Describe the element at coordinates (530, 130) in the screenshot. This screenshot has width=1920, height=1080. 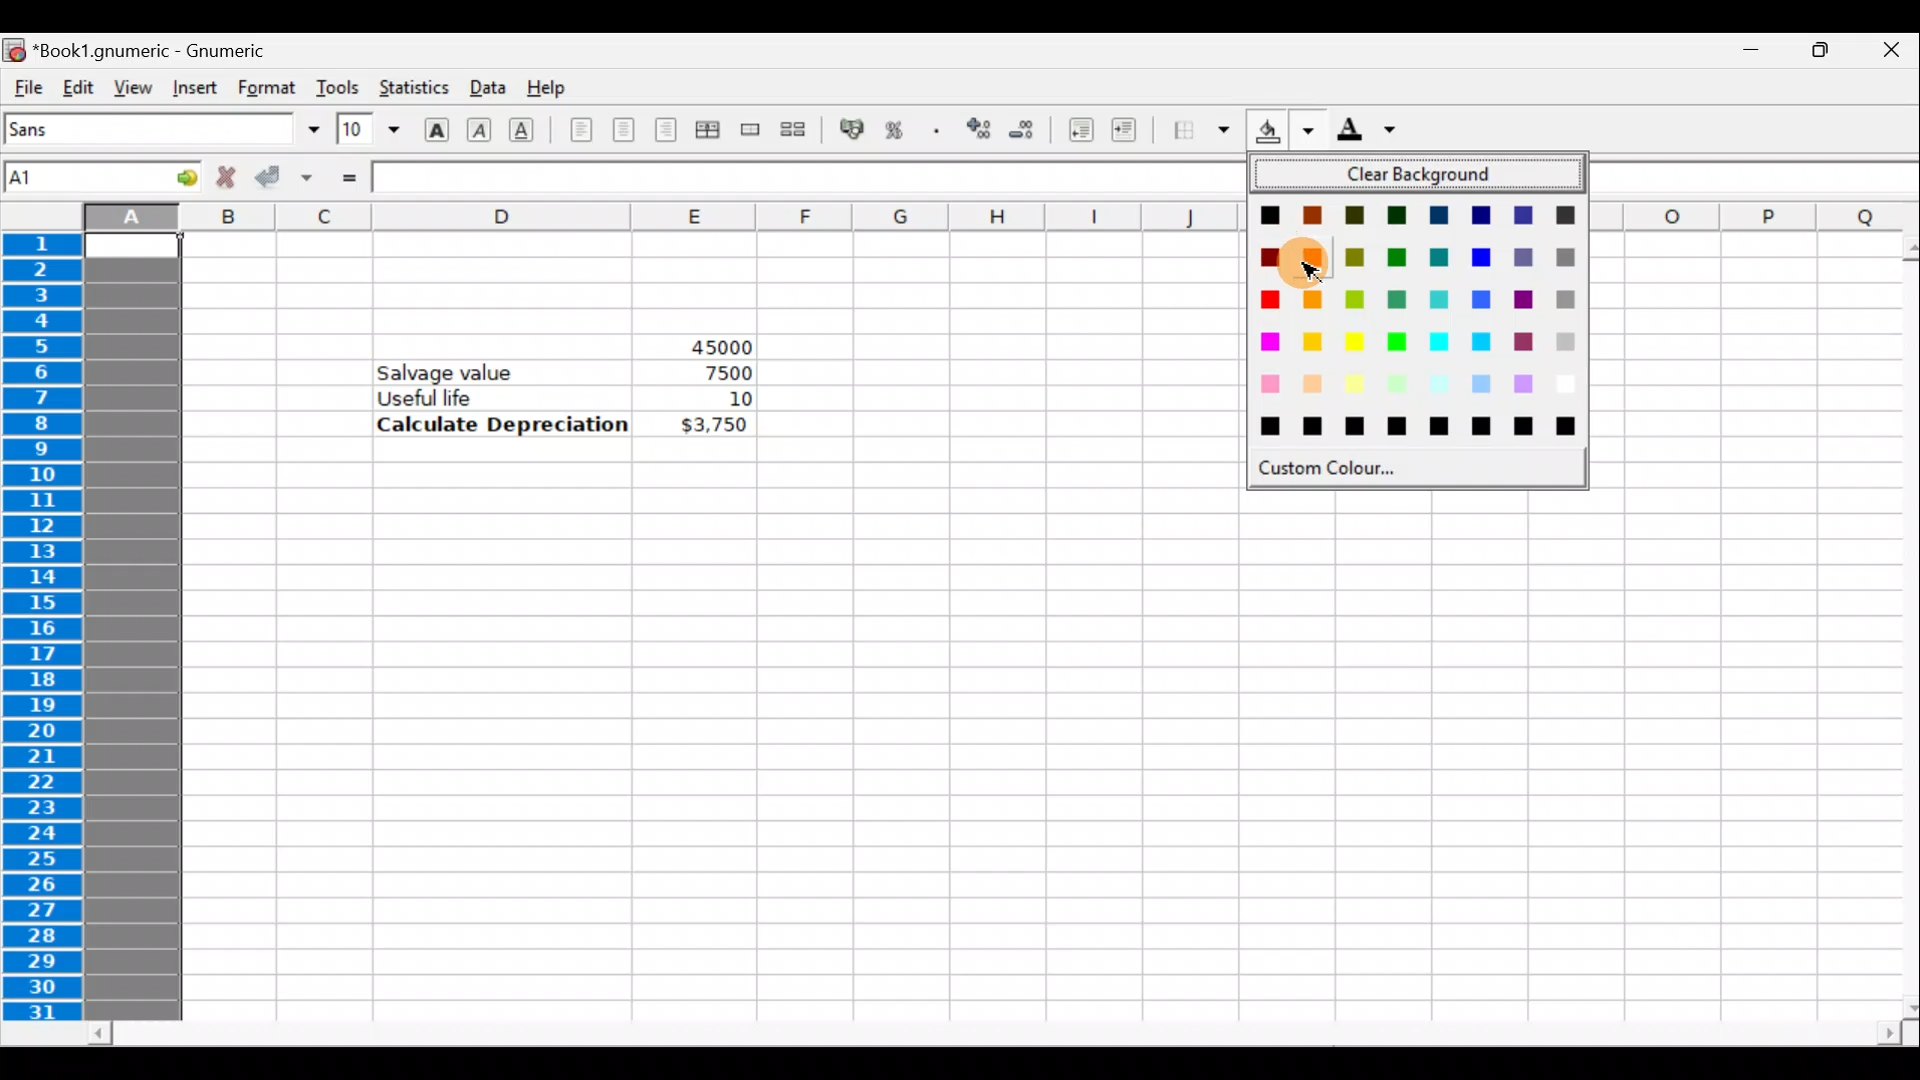
I see `Underline` at that location.